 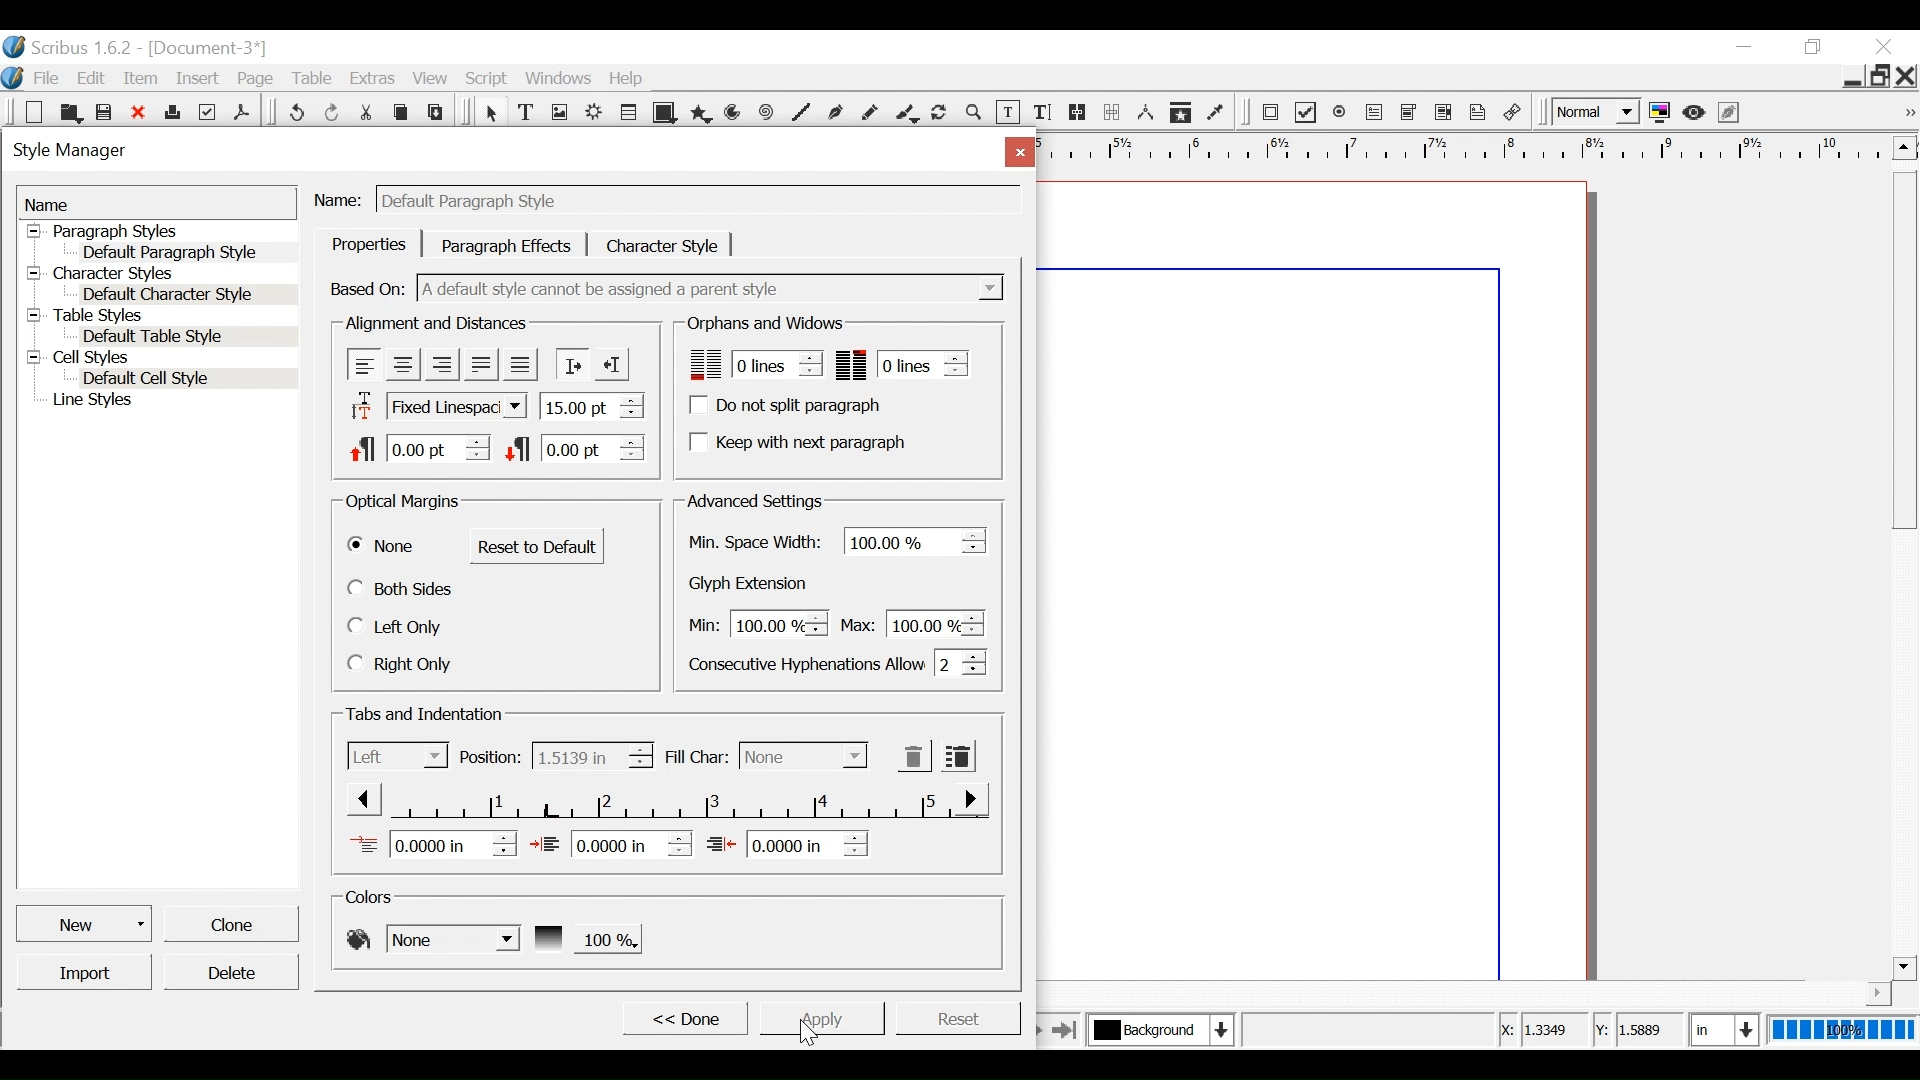 I want to click on Default Paragraph Style, so click(x=171, y=251).